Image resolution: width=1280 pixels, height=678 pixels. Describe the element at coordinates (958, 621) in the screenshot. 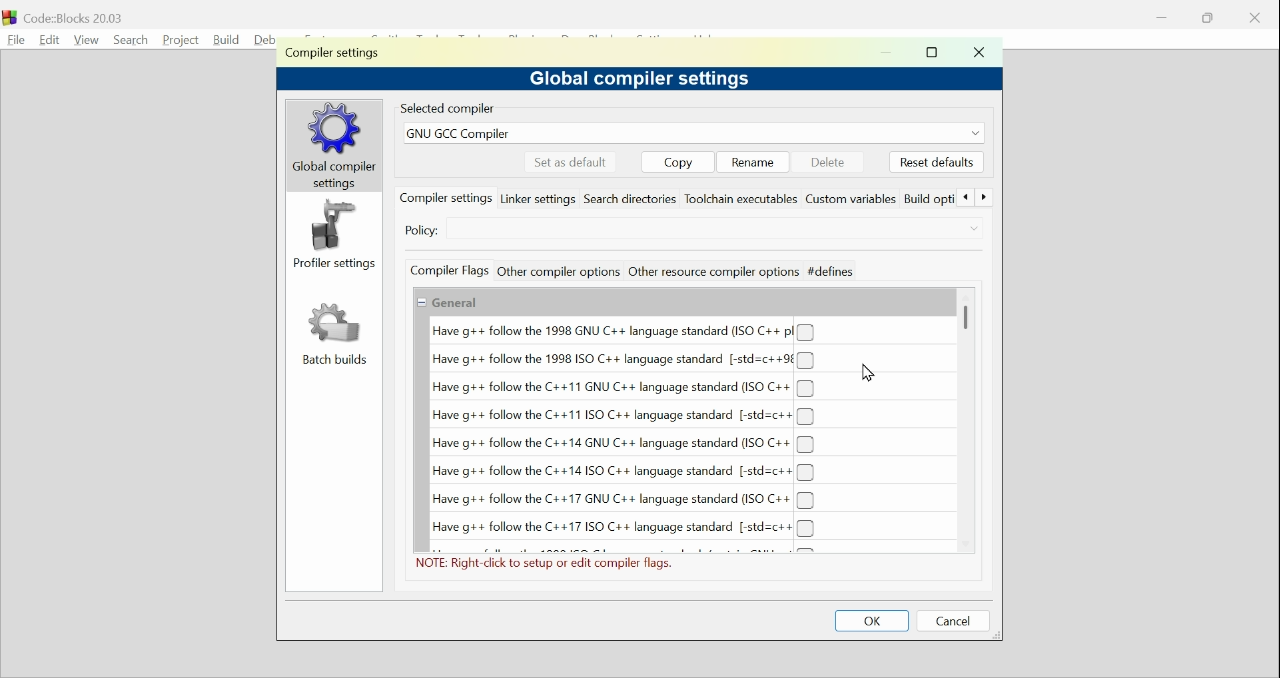

I see `Cancel` at that location.